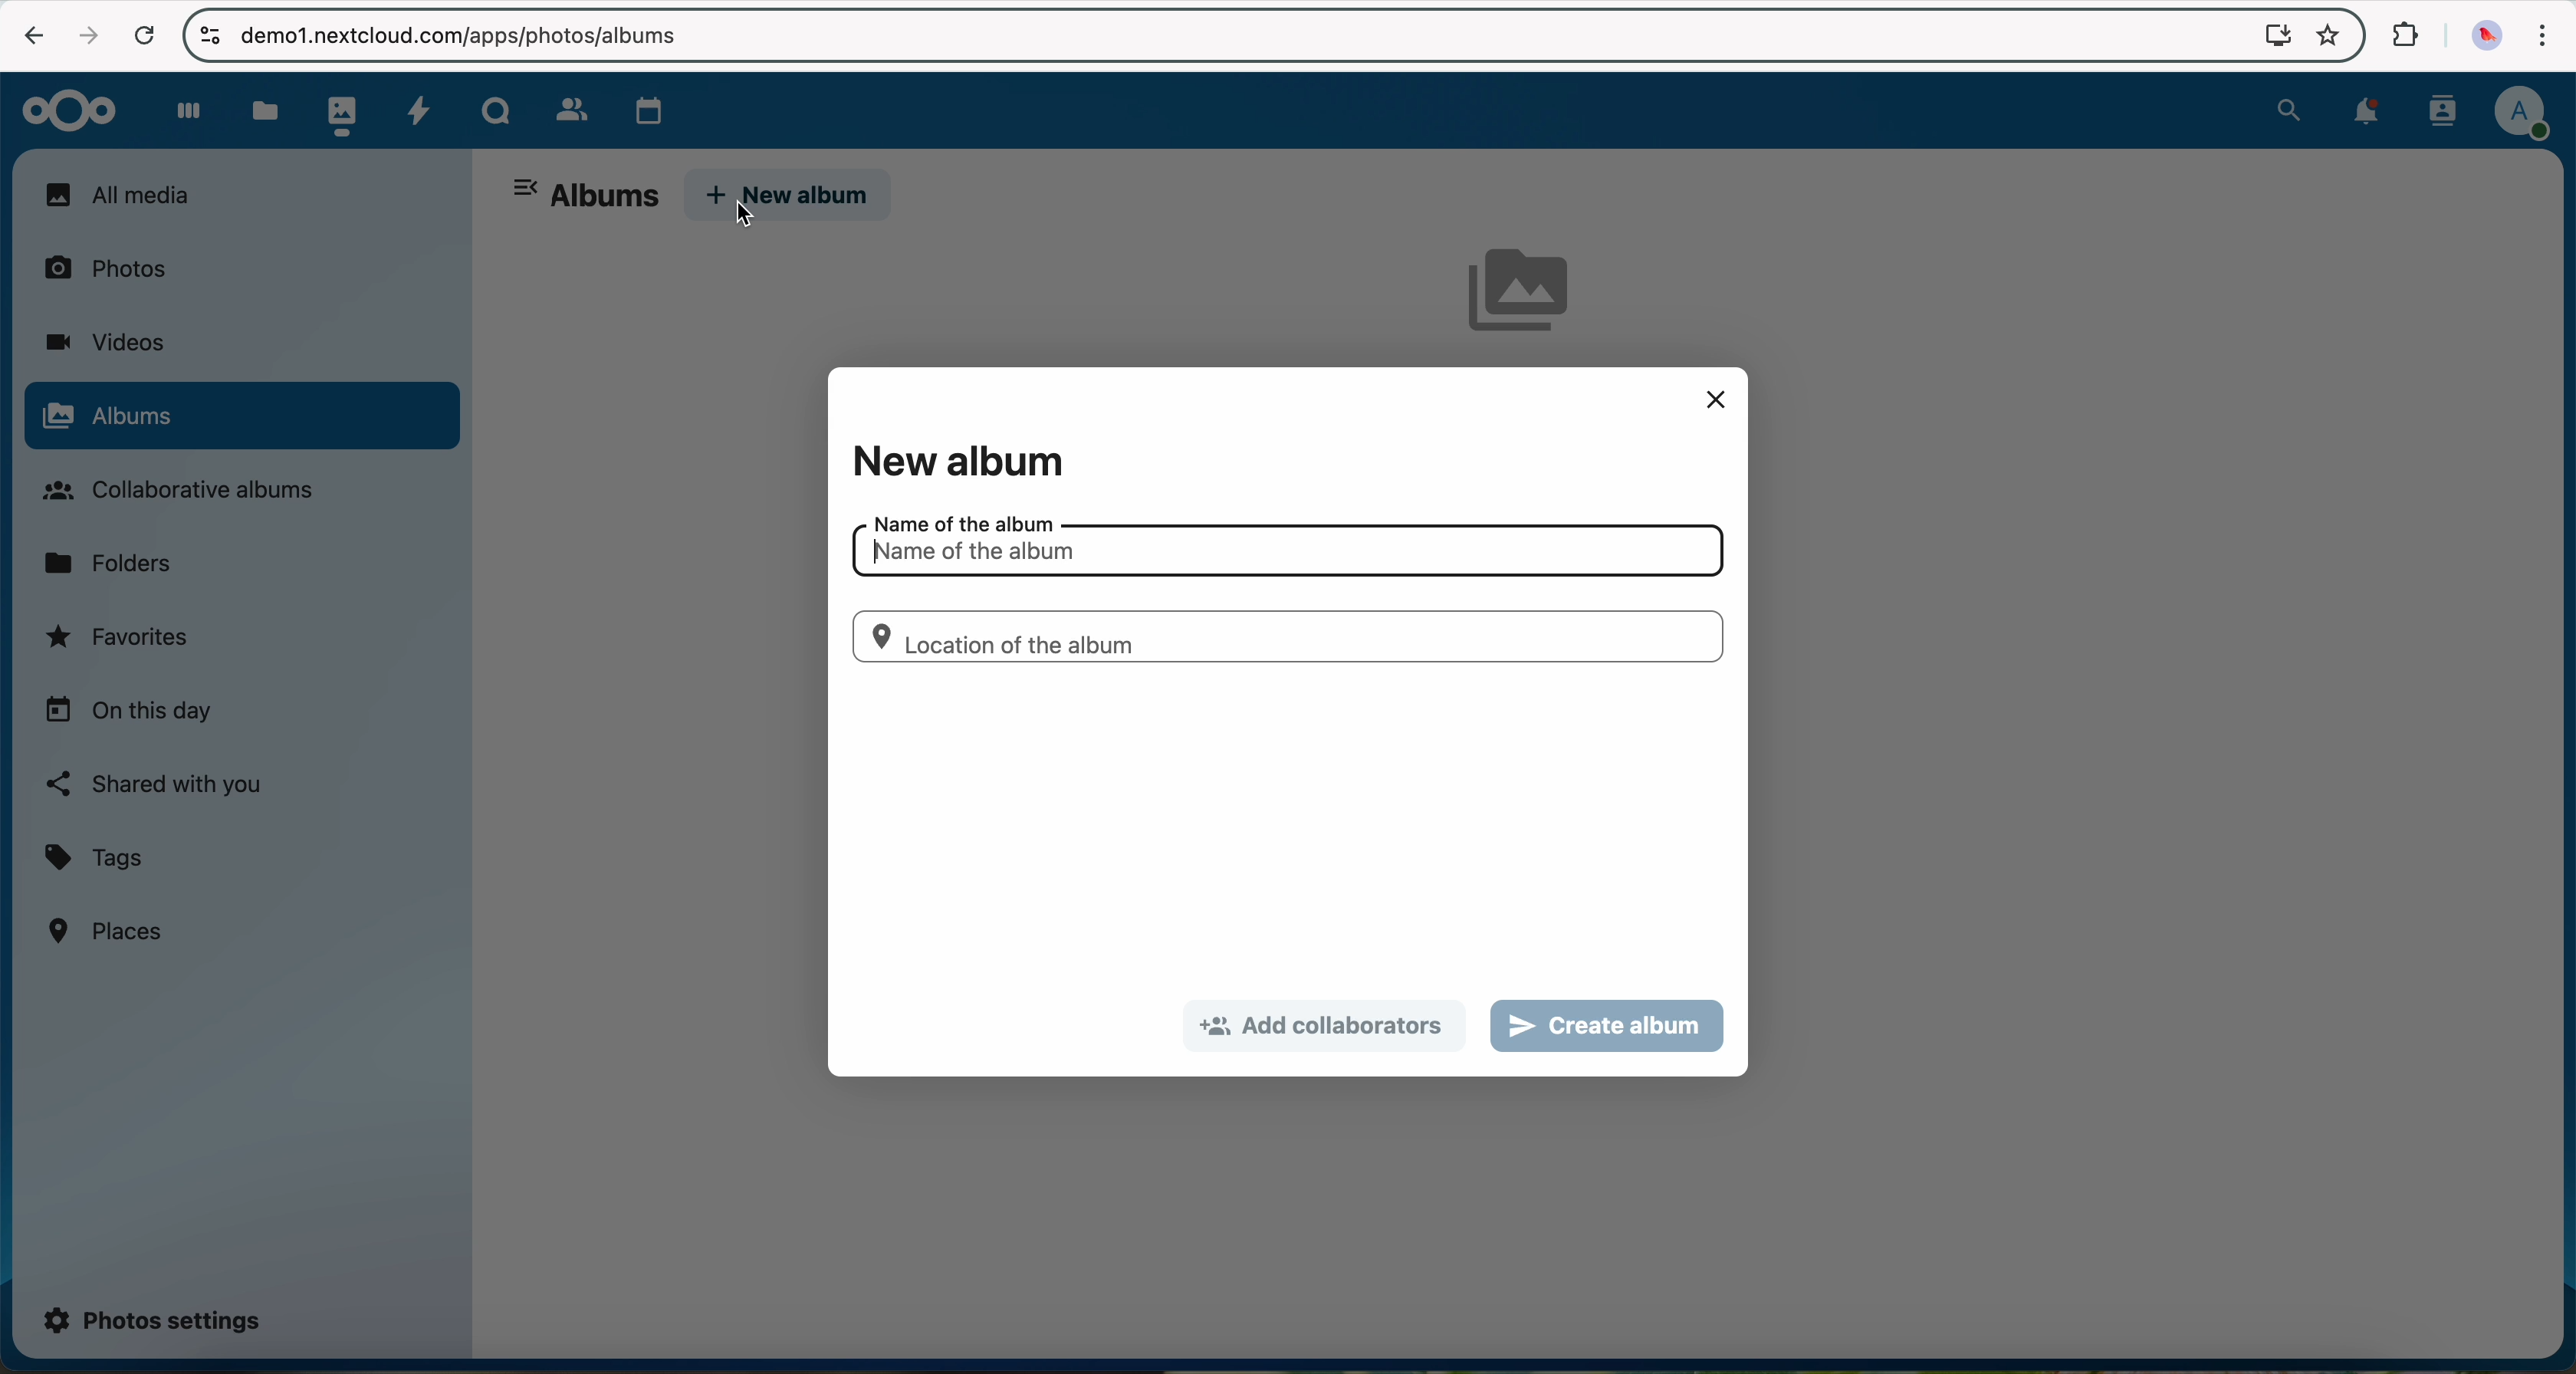 This screenshot has height=1374, width=2576. What do you see at coordinates (116, 561) in the screenshot?
I see `folders` at bounding box center [116, 561].